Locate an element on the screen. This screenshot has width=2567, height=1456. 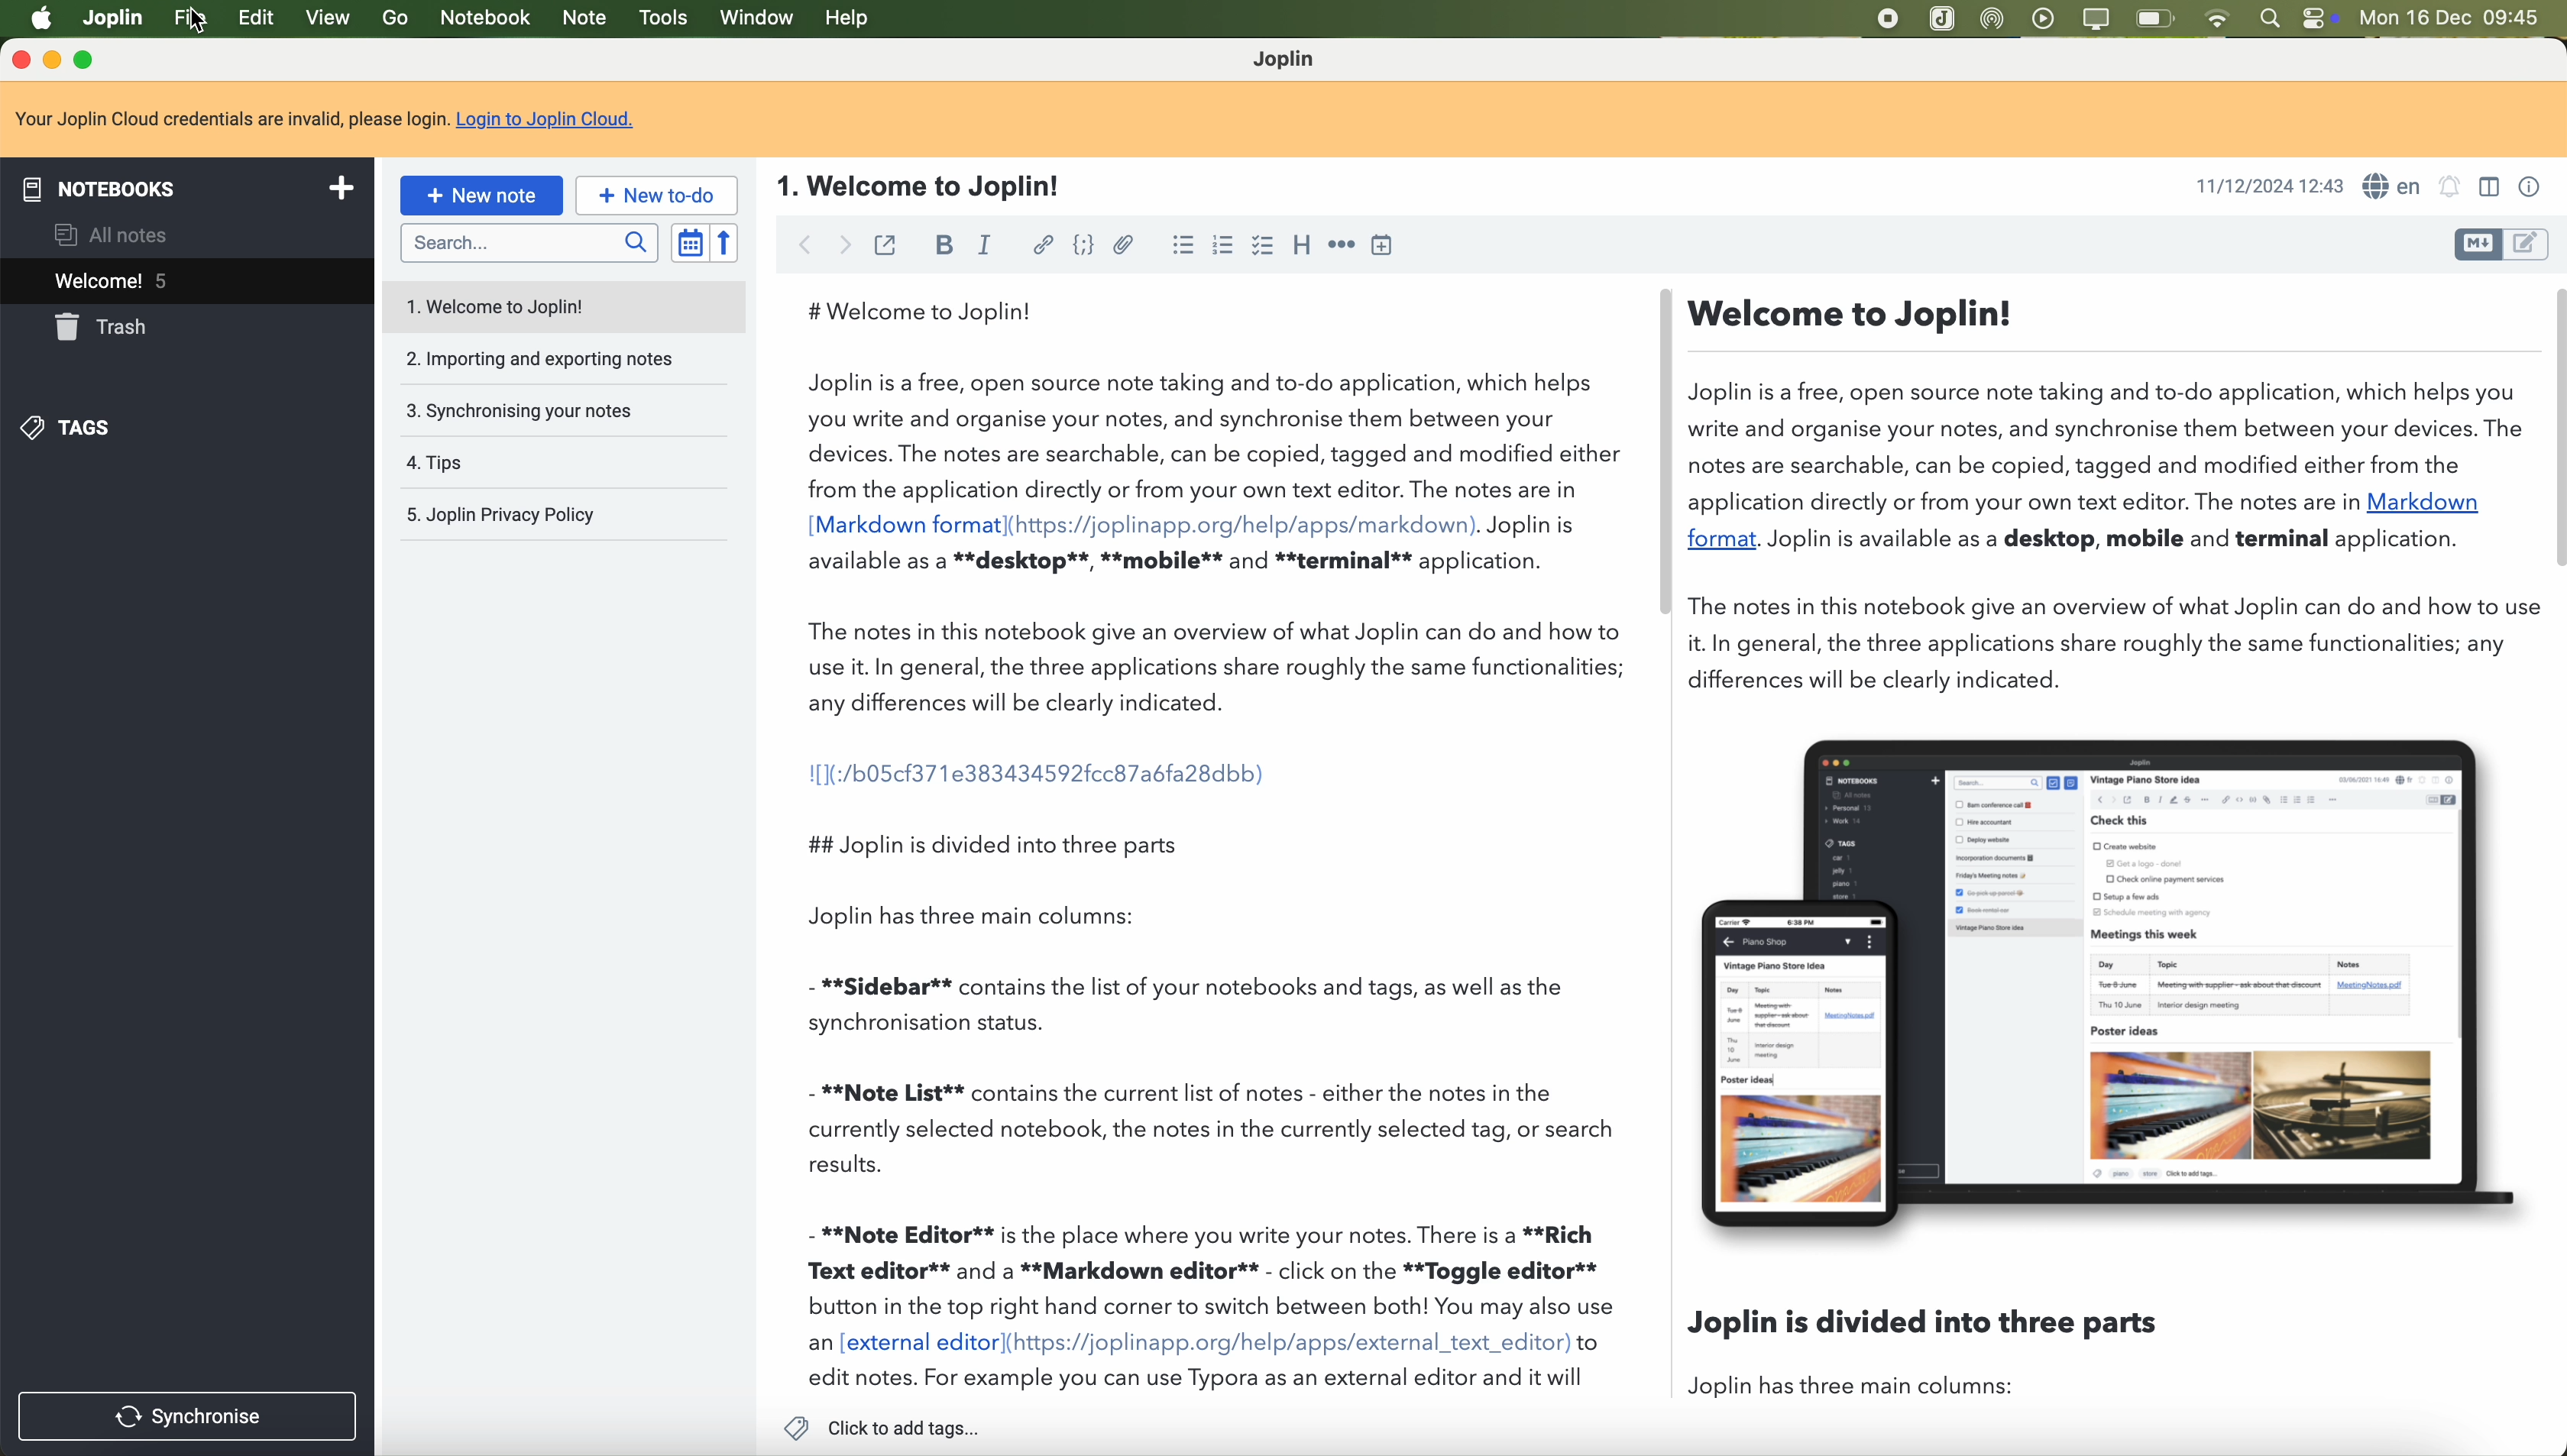
## Joplin is divided into three parts is located at coordinates (992, 843).